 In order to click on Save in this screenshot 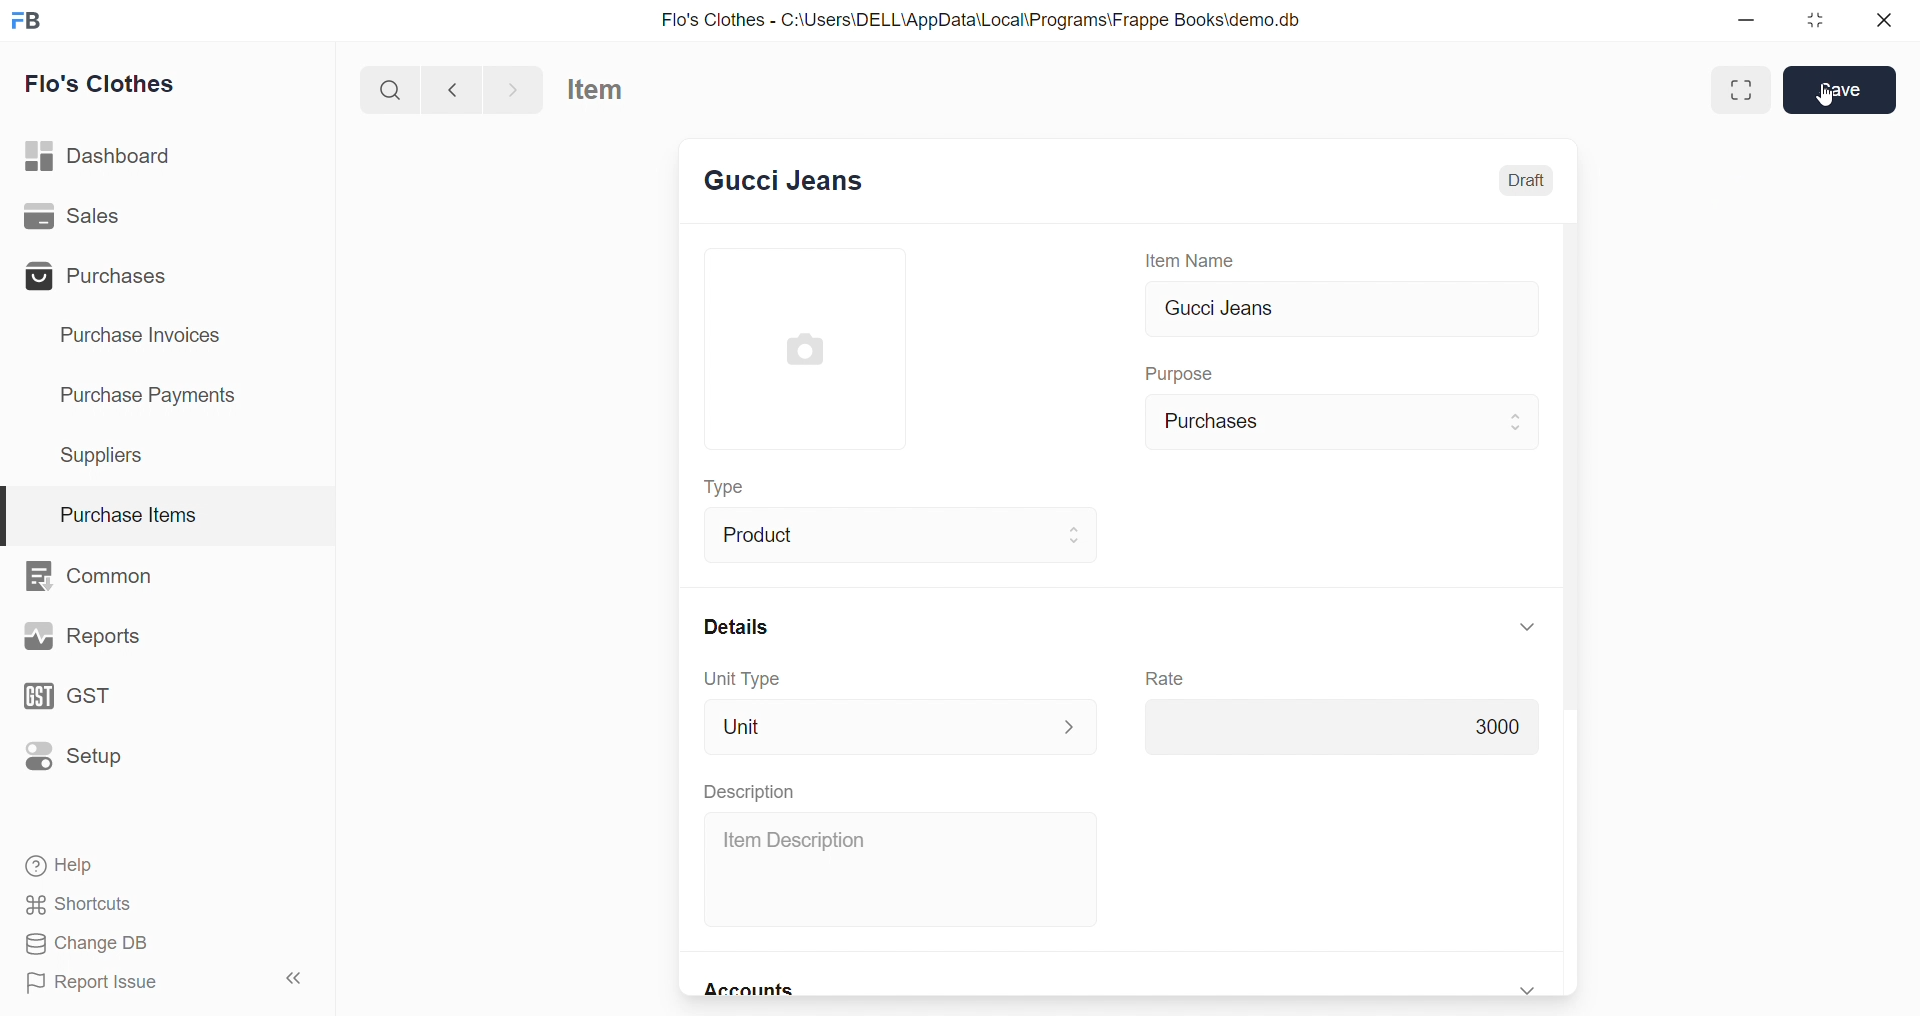, I will do `click(1840, 90)`.